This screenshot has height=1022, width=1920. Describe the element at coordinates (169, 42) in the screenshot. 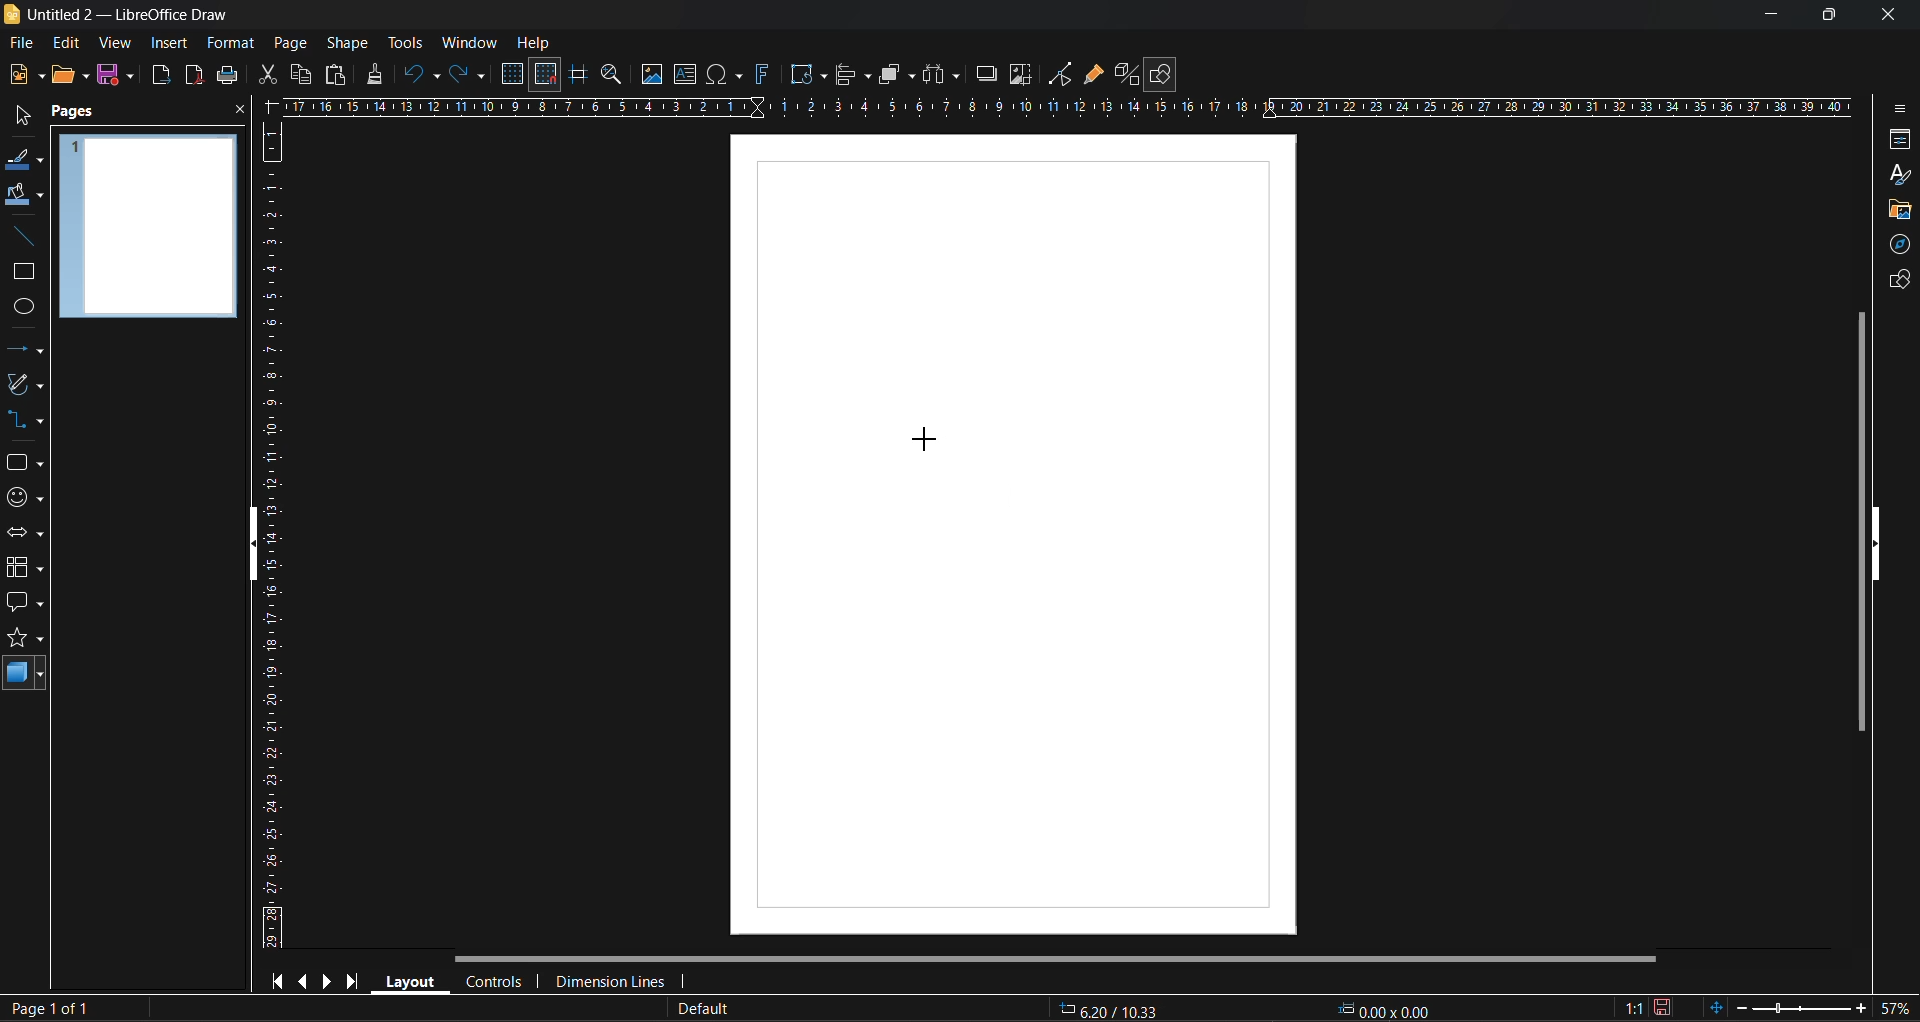

I see `insert` at that location.